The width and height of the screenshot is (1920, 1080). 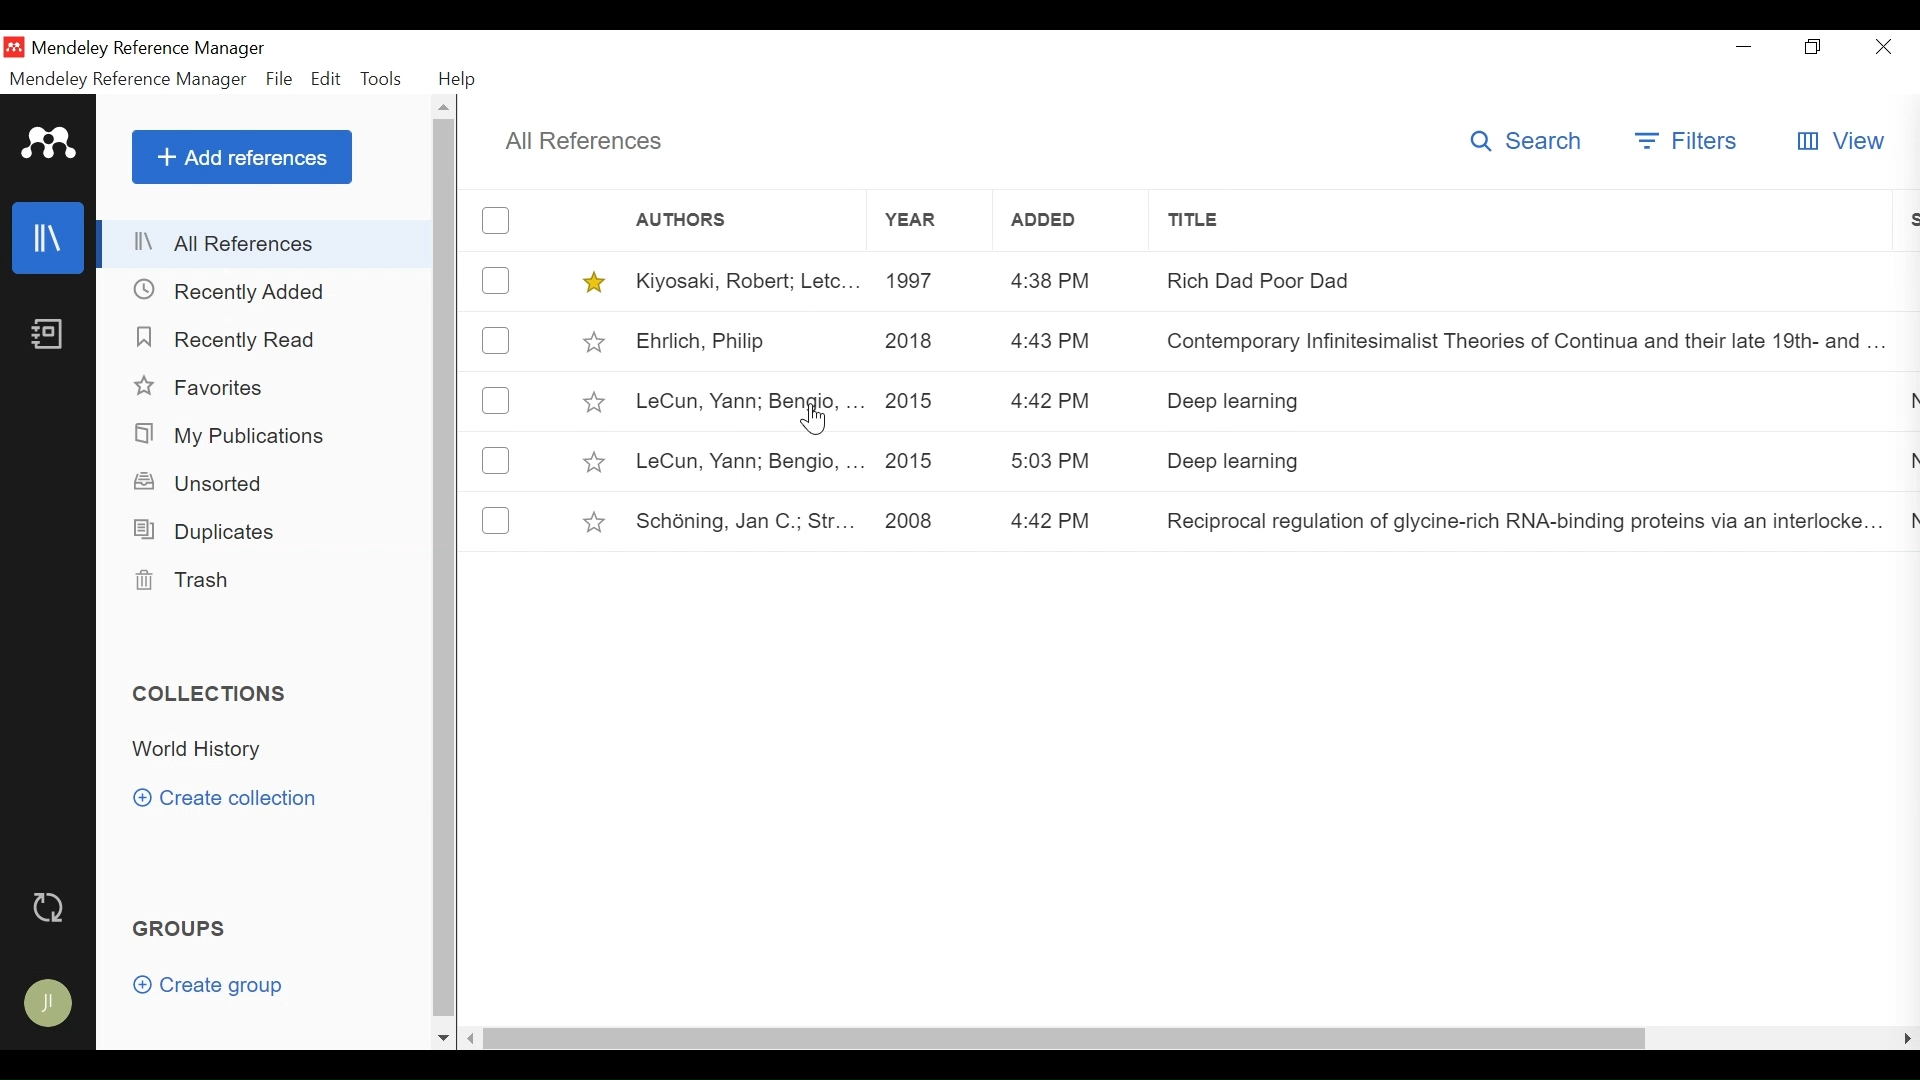 What do you see at coordinates (496, 281) in the screenshot?
I see `(un)select` at bounding box center [496, 281].